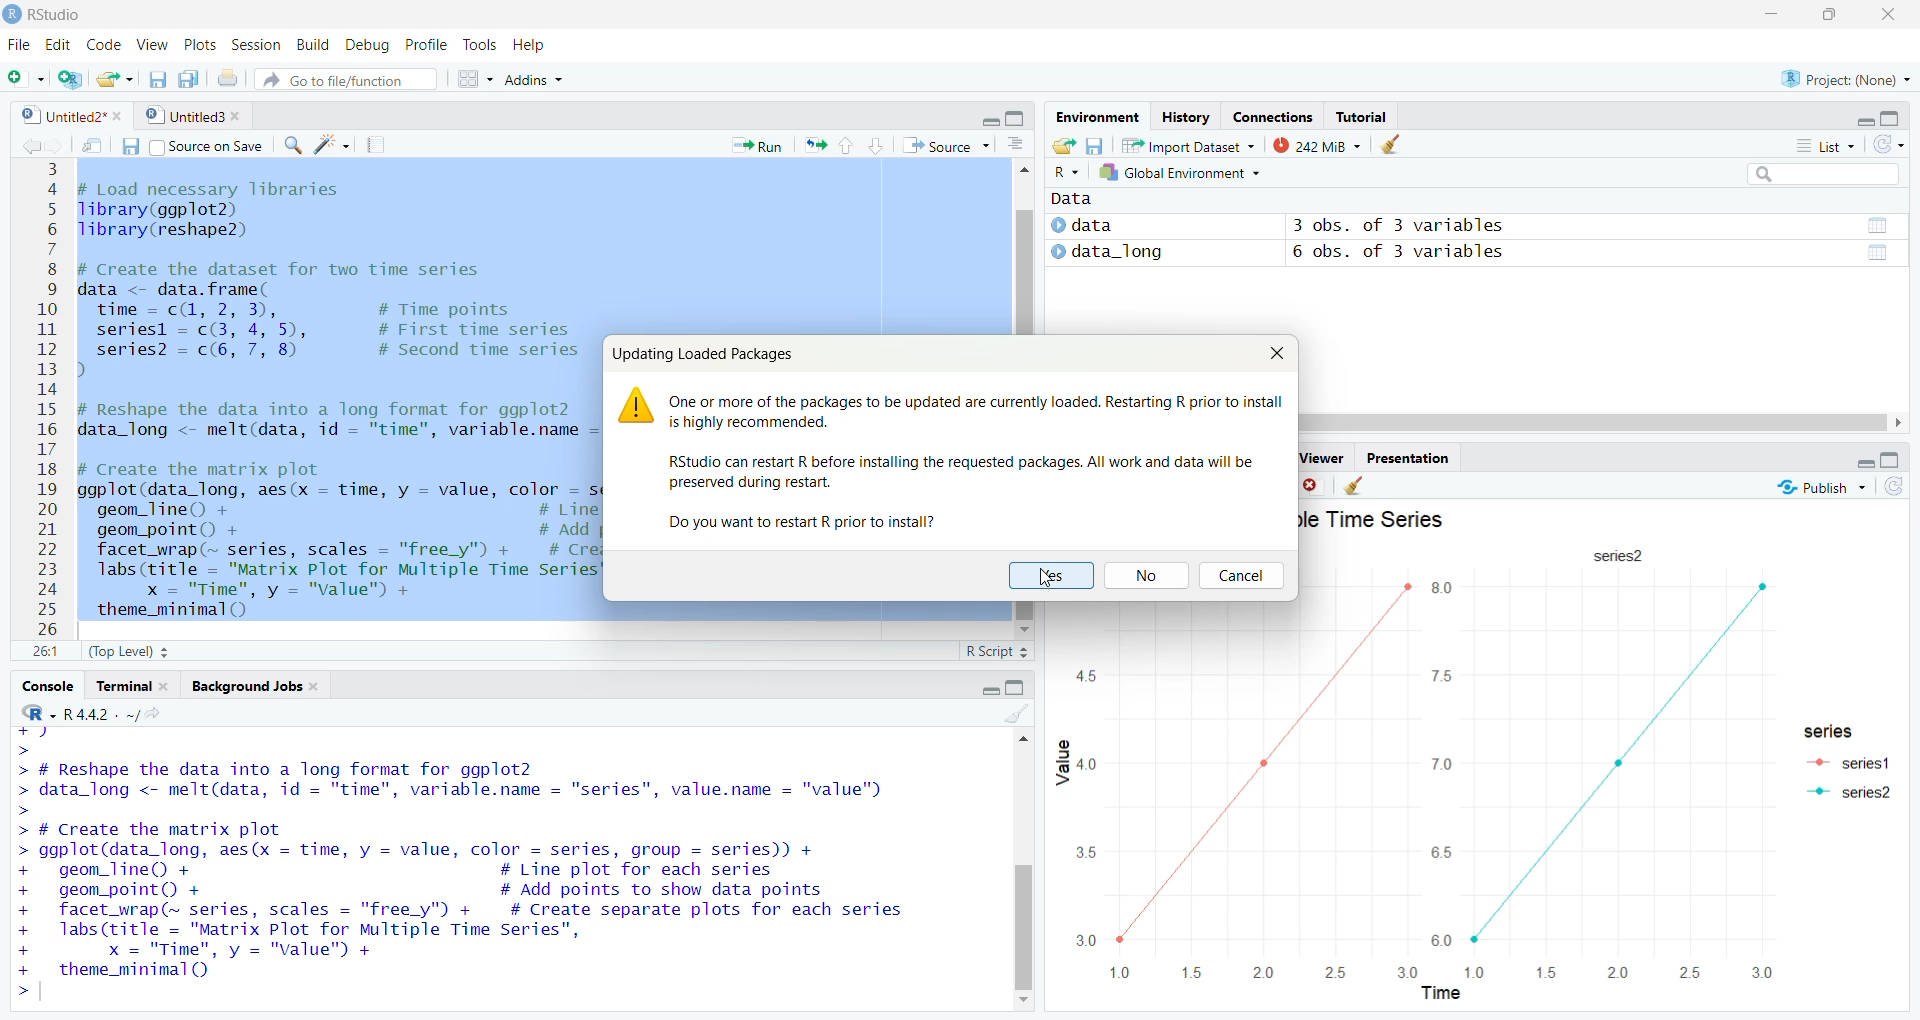 This screenshot has height=1020, width=1920. What do you see at coordinates (987, 119) in the screenshot?
I see `minimize` at bounding box center [987, 119].